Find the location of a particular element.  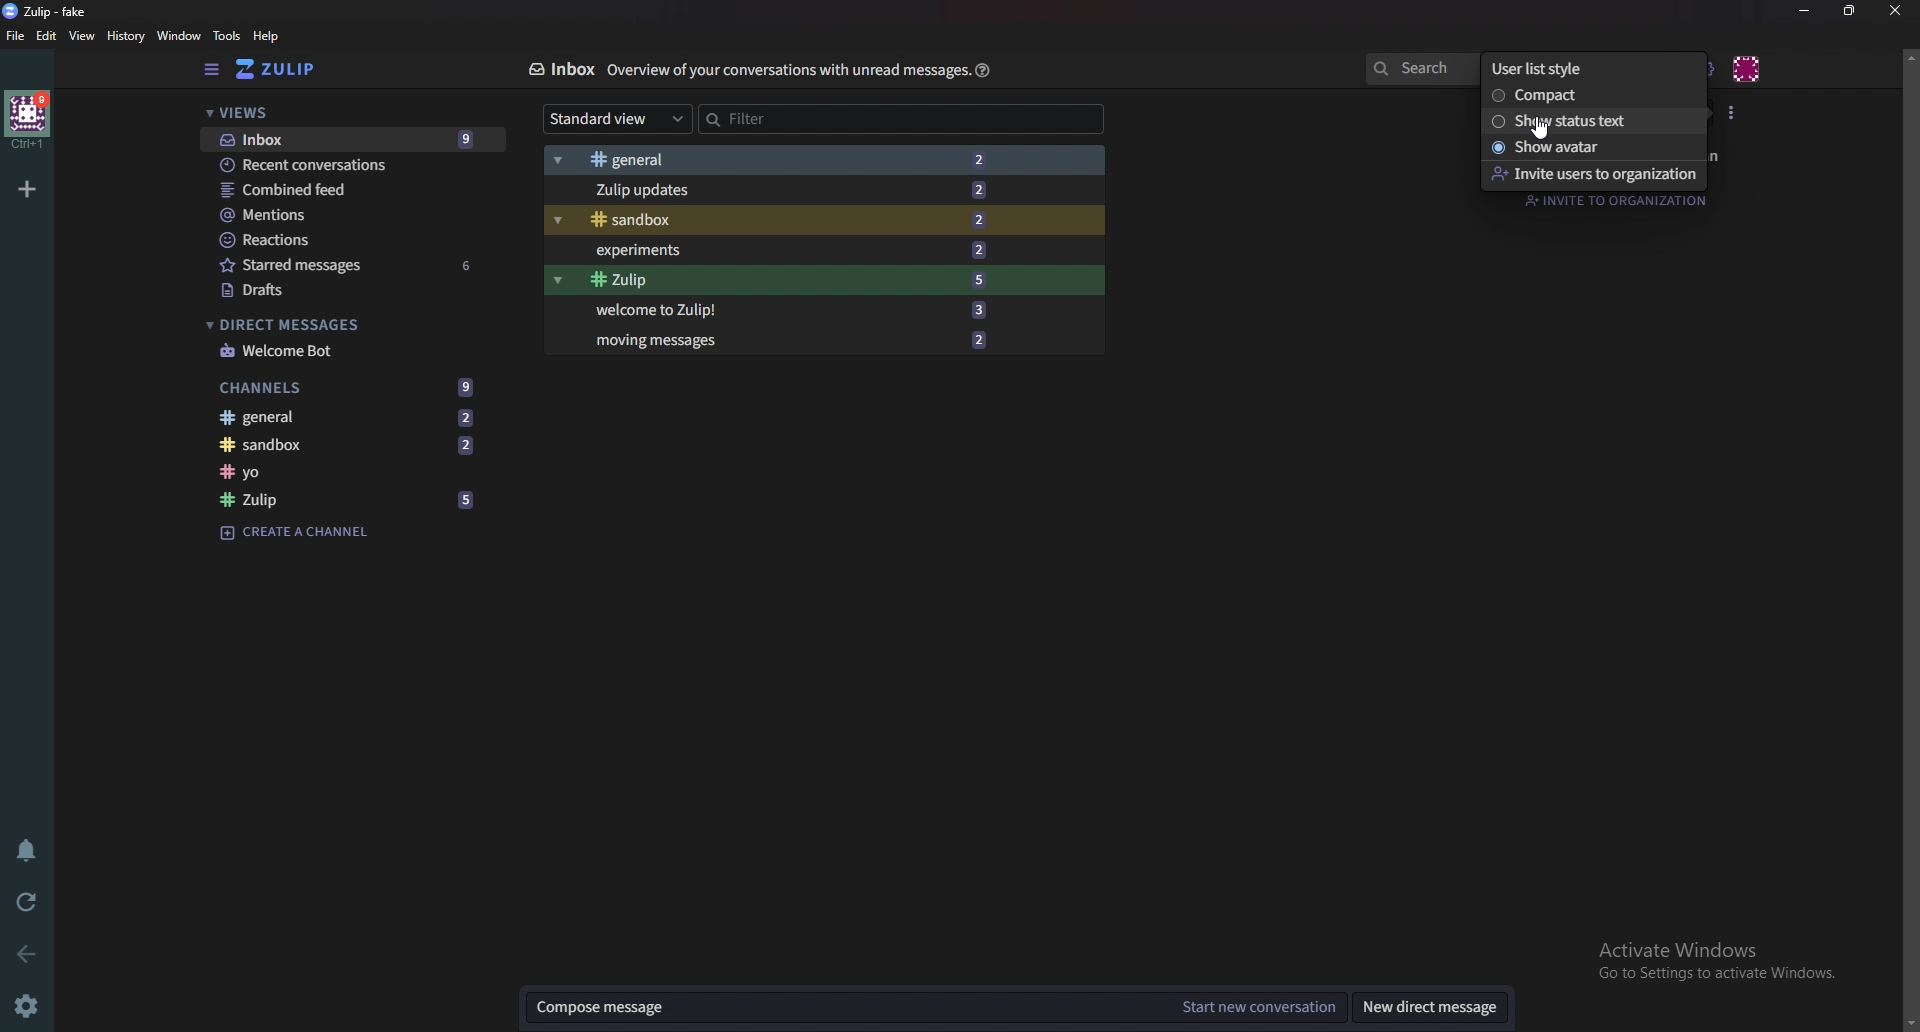

Inbox is located at coordinates (558, 72).